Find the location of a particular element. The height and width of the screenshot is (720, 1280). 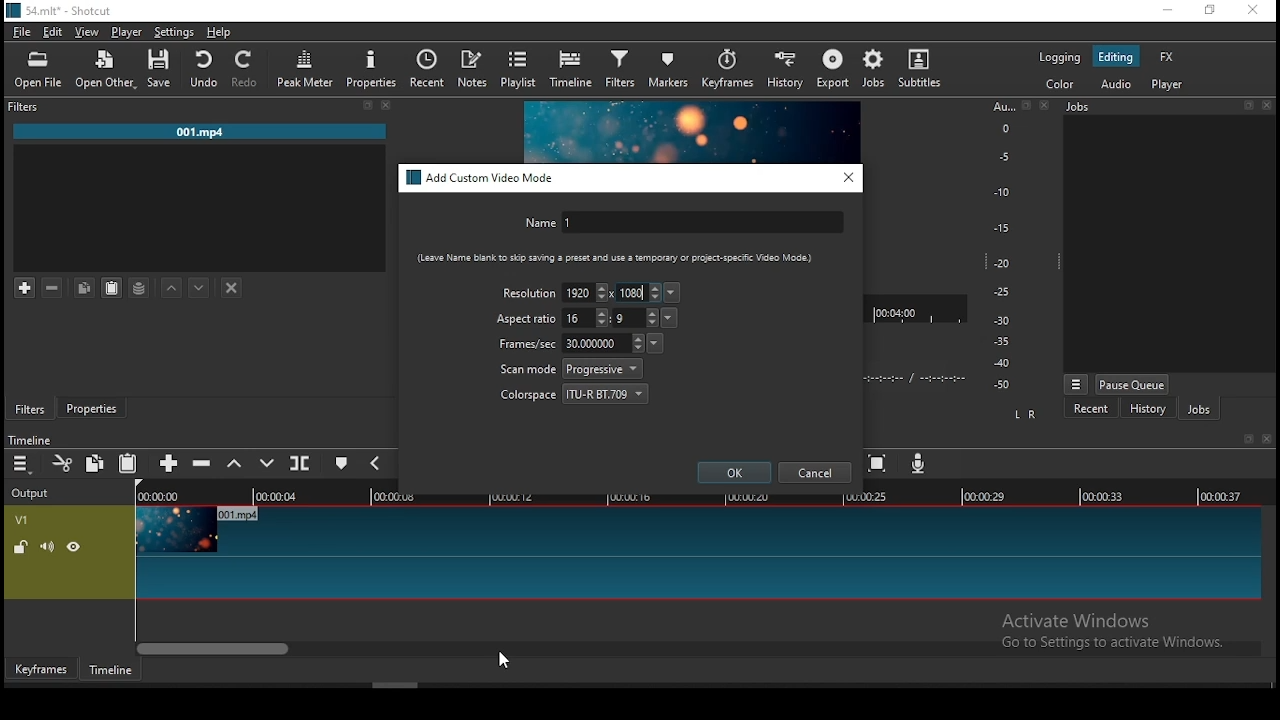

-35 is located at coordinates (998, 342).